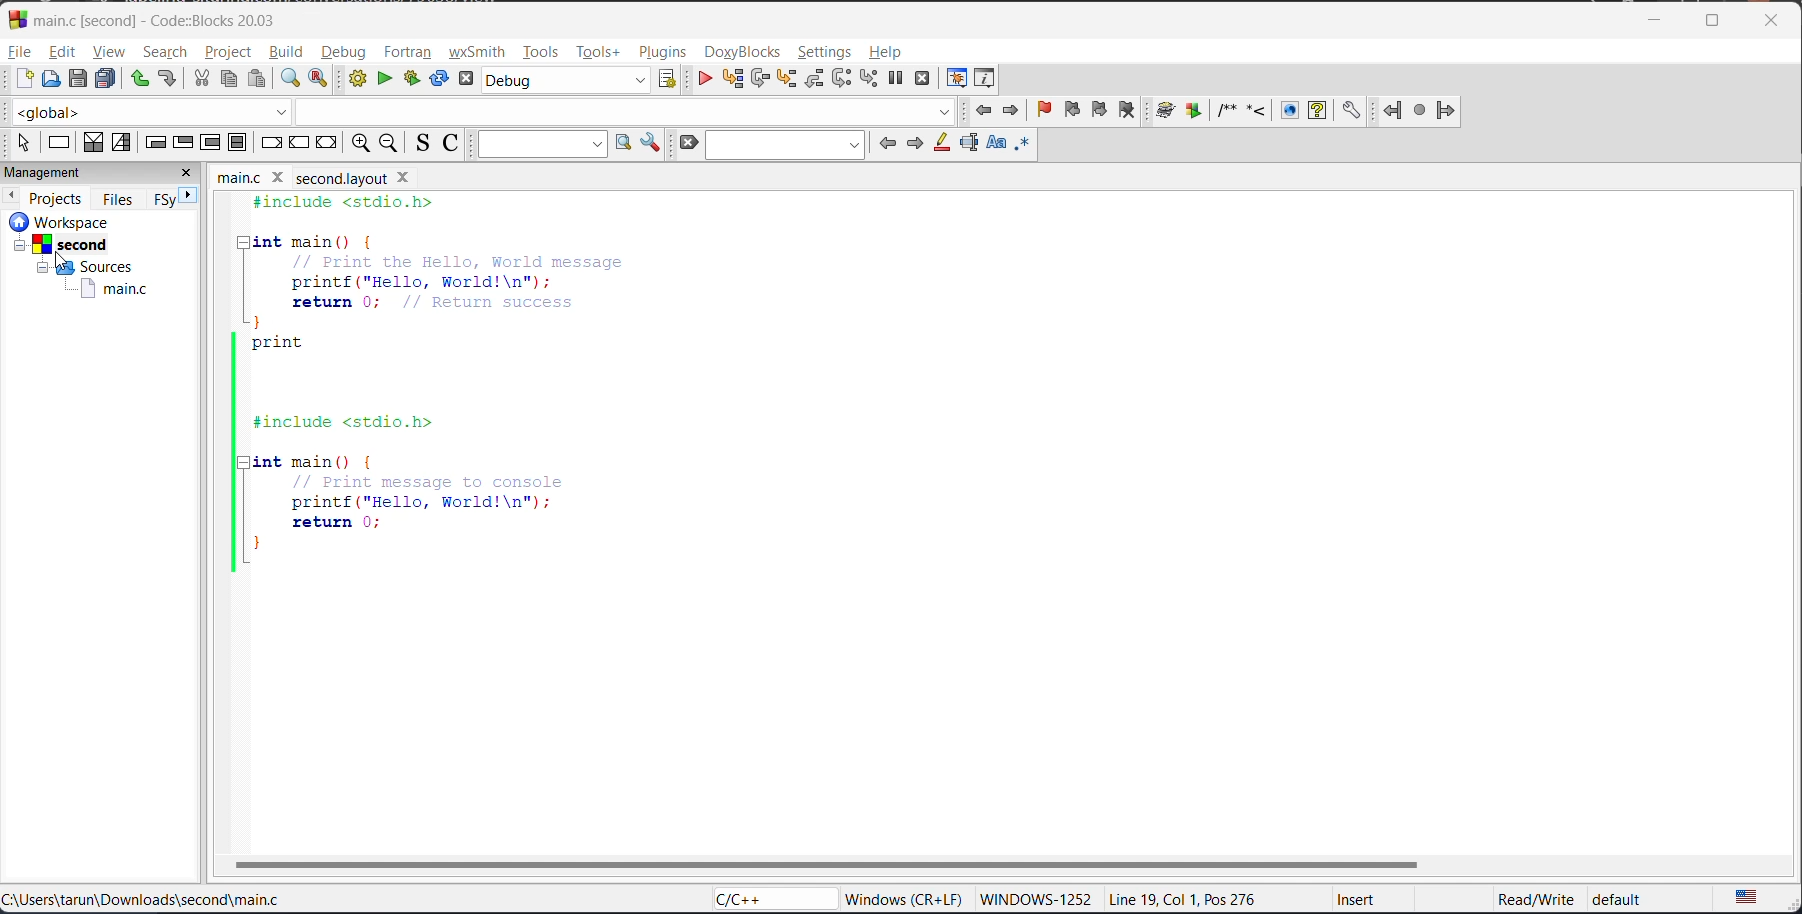 The height and width of the screenshot is (914, 1802). I want to click on selection, so click(122, 142).